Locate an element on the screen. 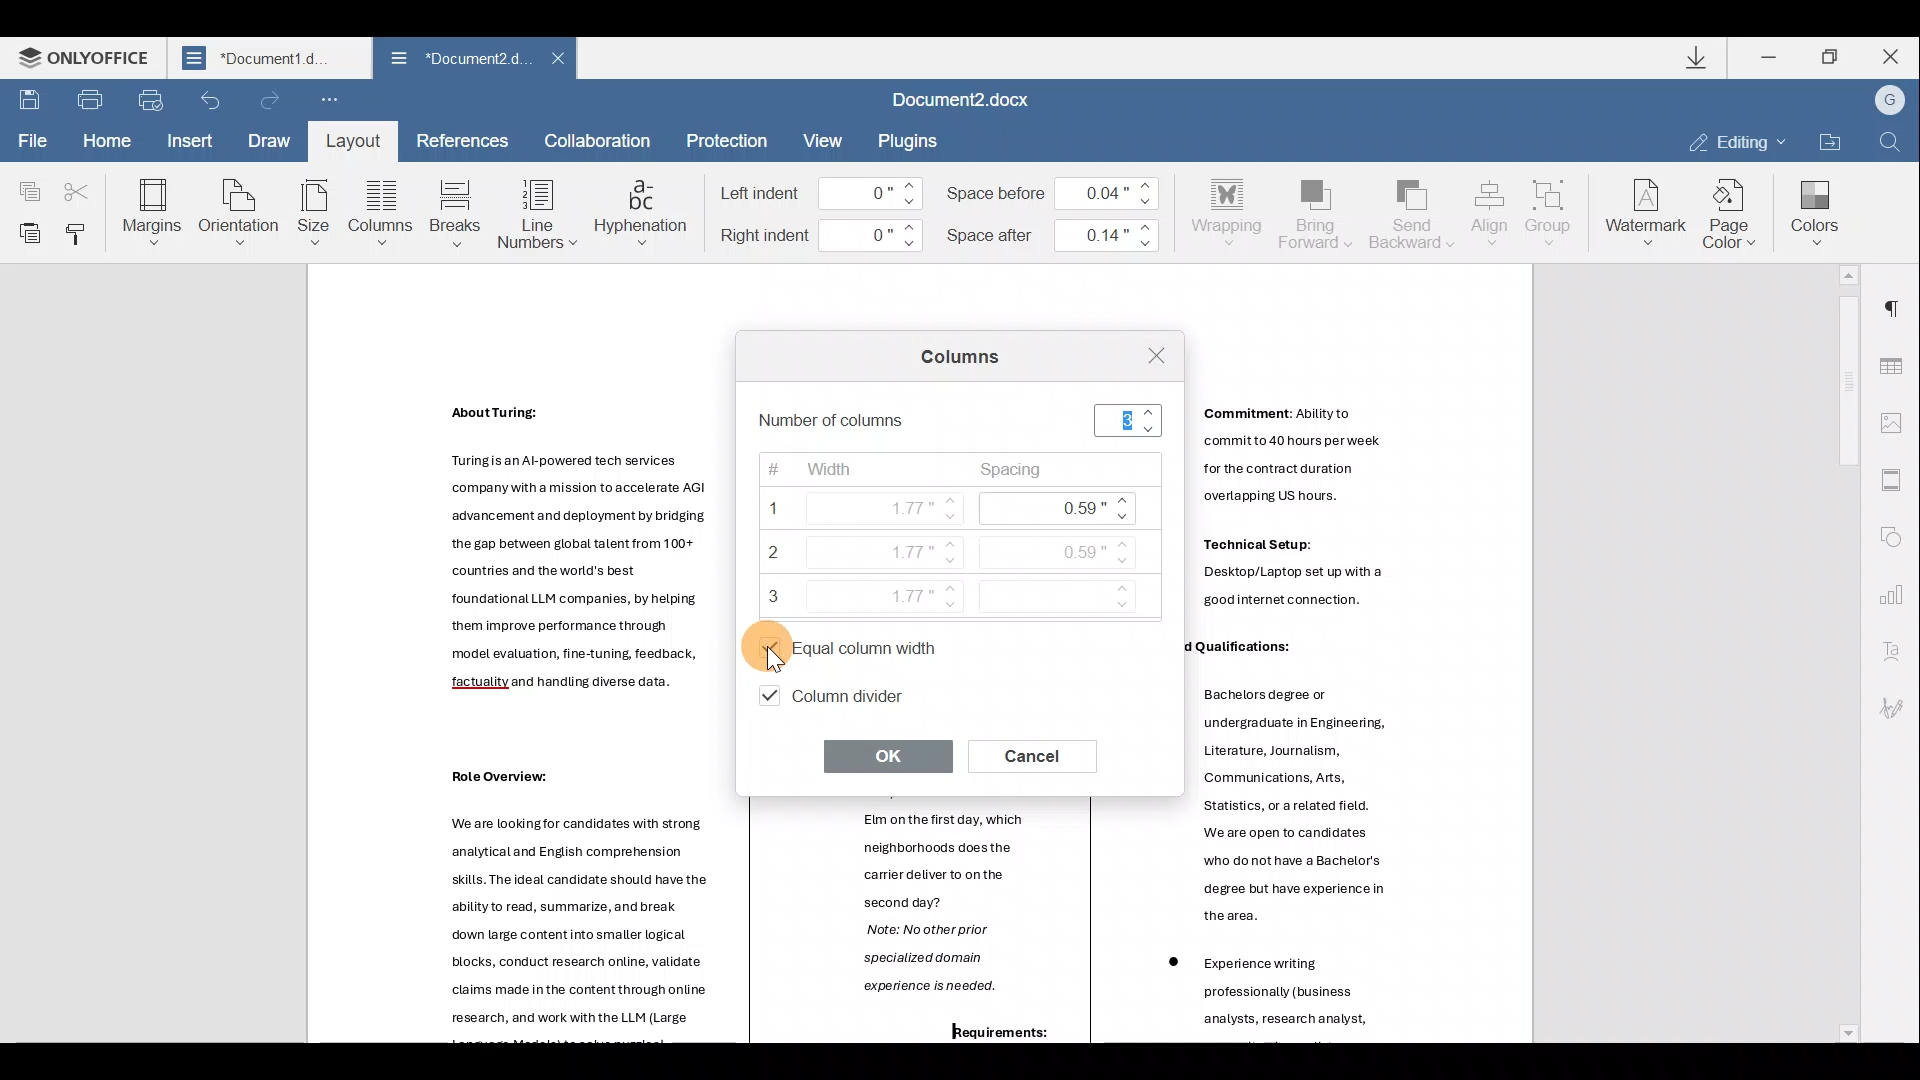 This screenshot has height=1080, width=1920. Plugin is located at coordinates (924, 140).